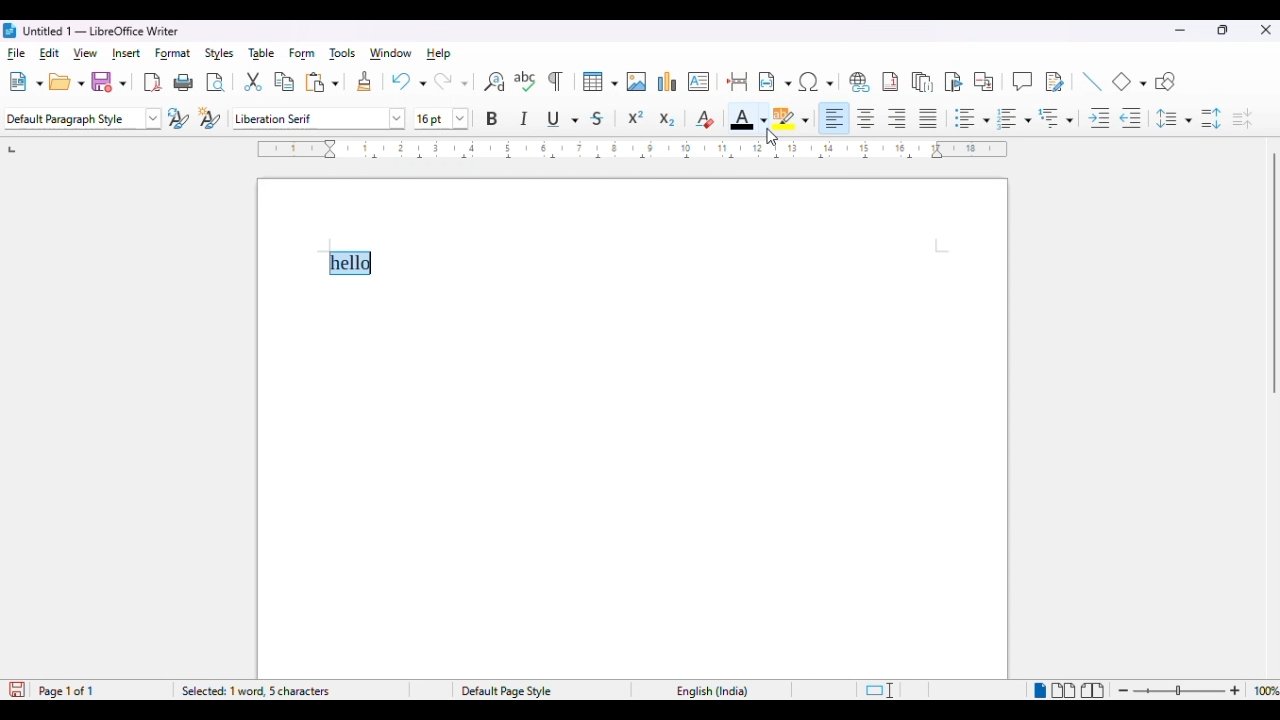  What do you see at coordinates (985, 82) in the screenshot?
I see `insert cross-reference` at bounding box center [985, 82].